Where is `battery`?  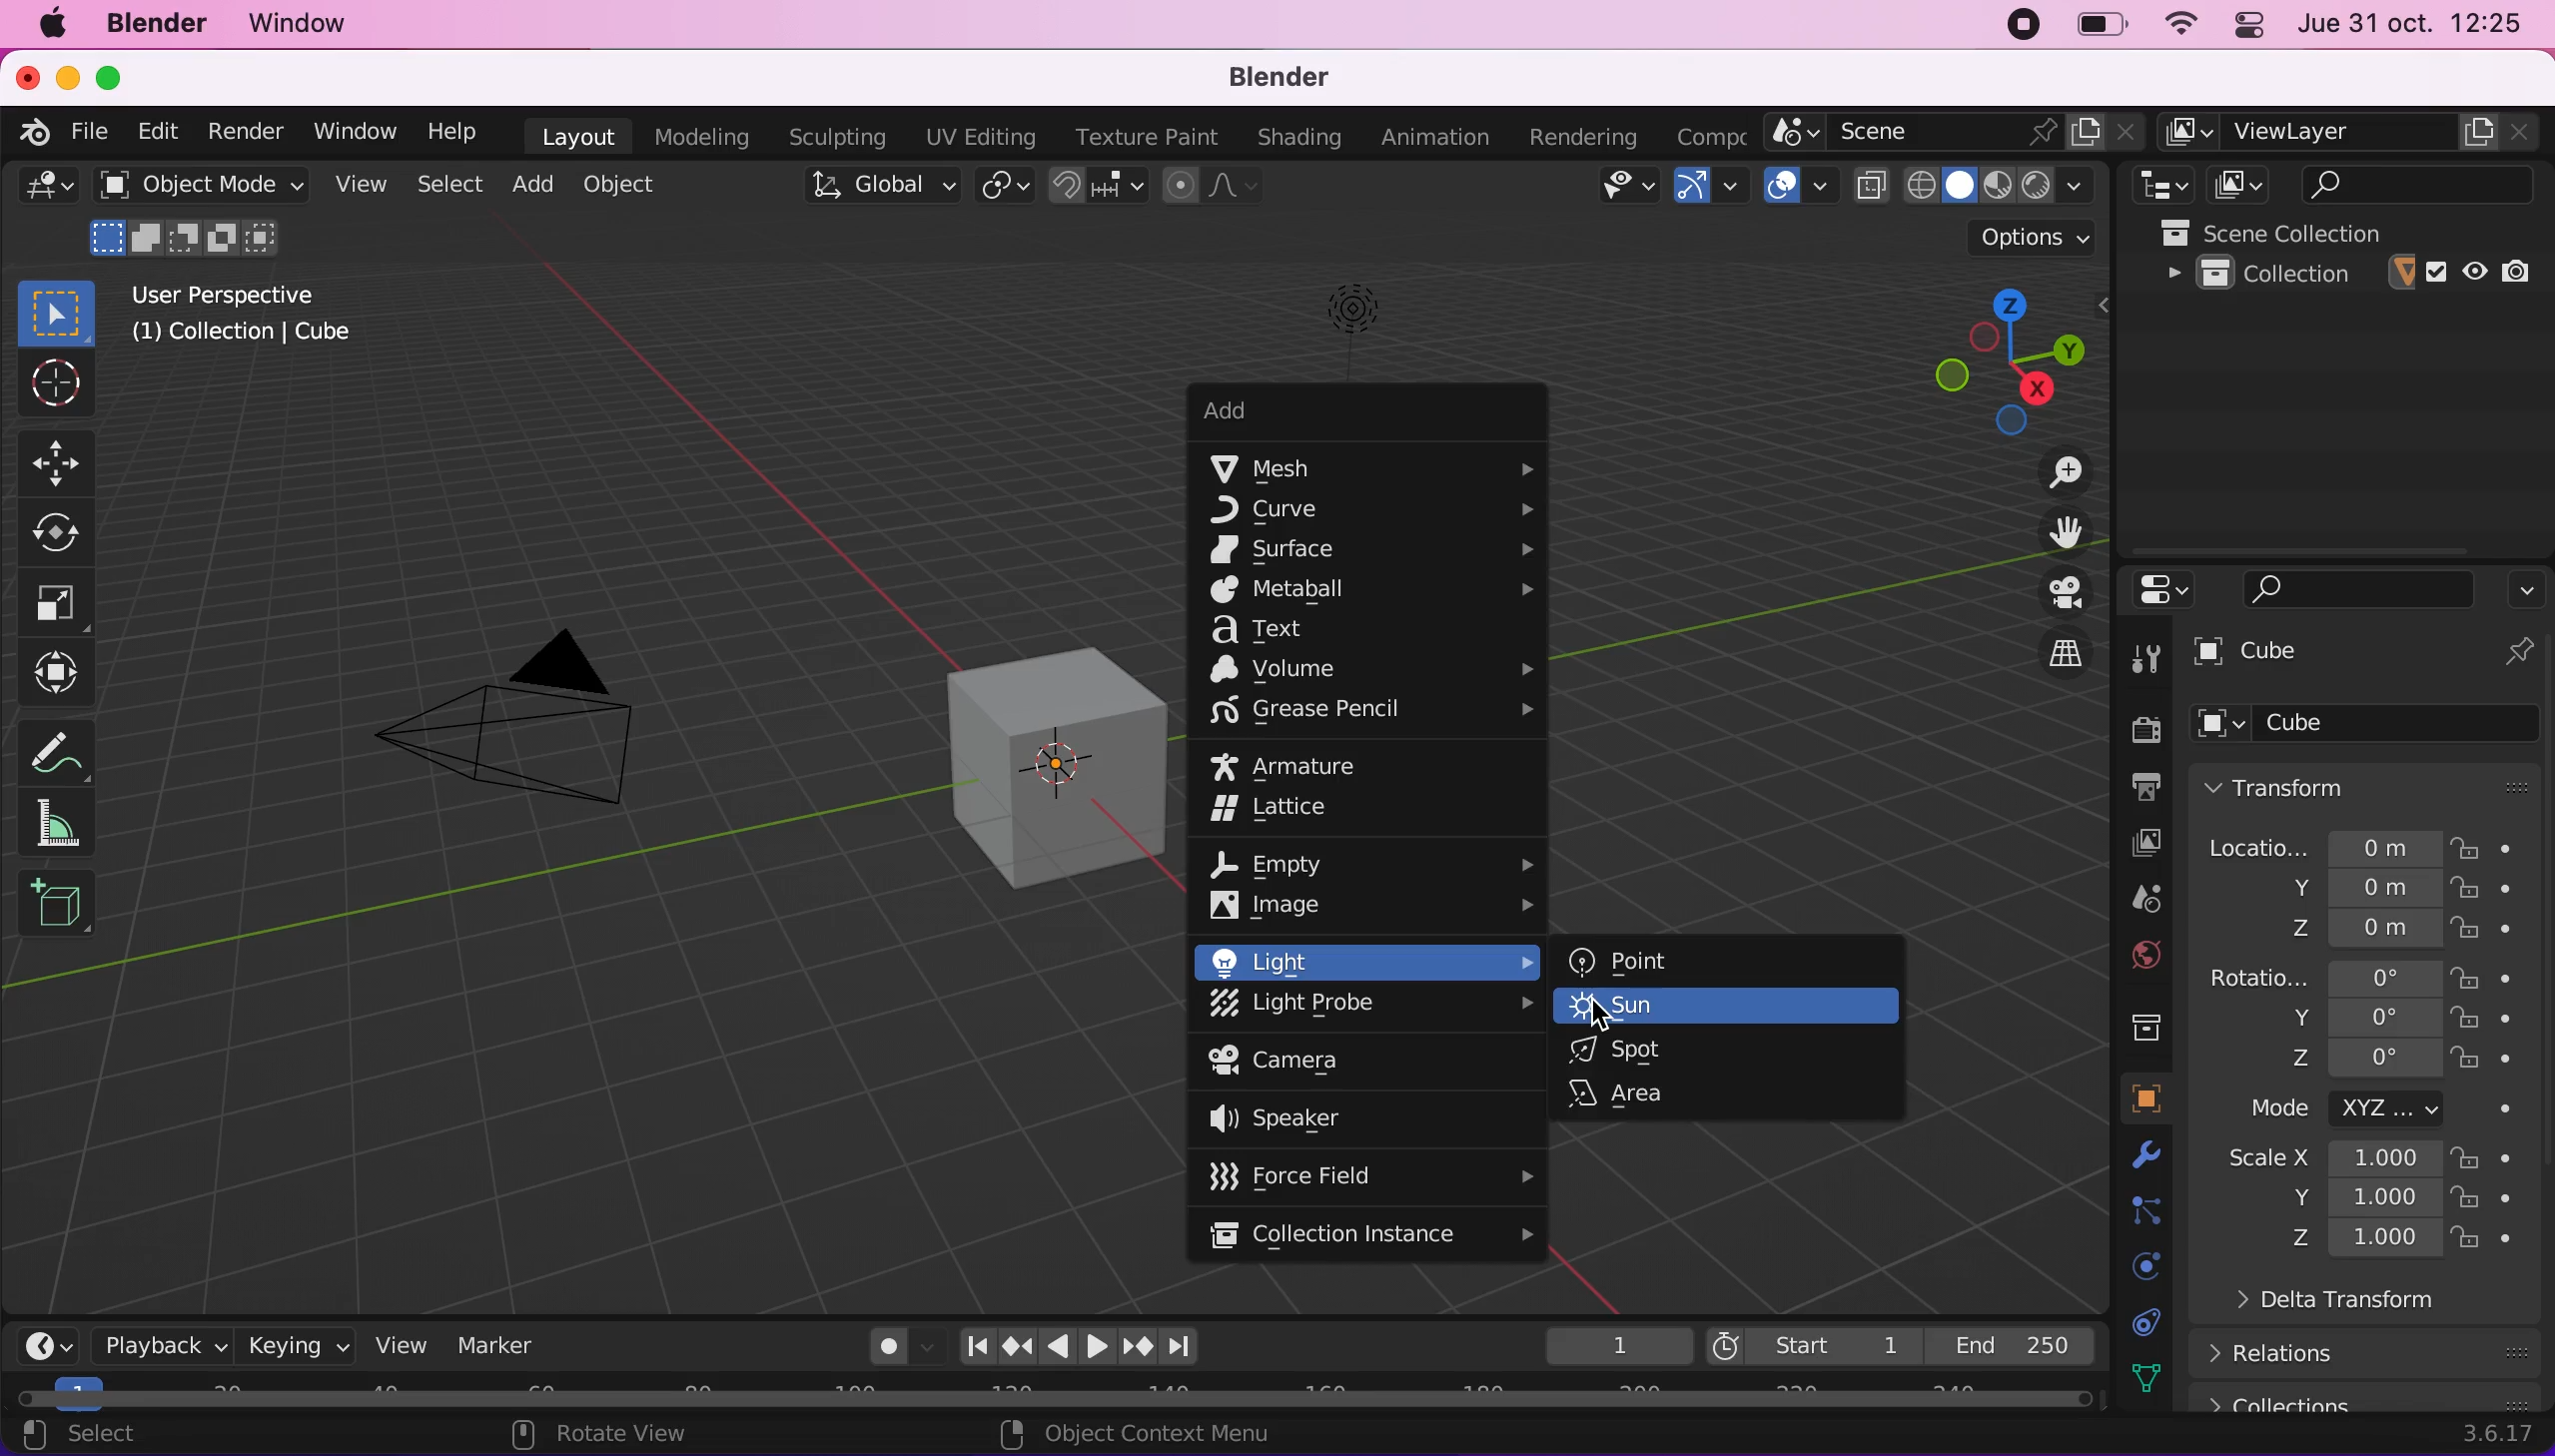 battery is located at coordinates (2095, 26).